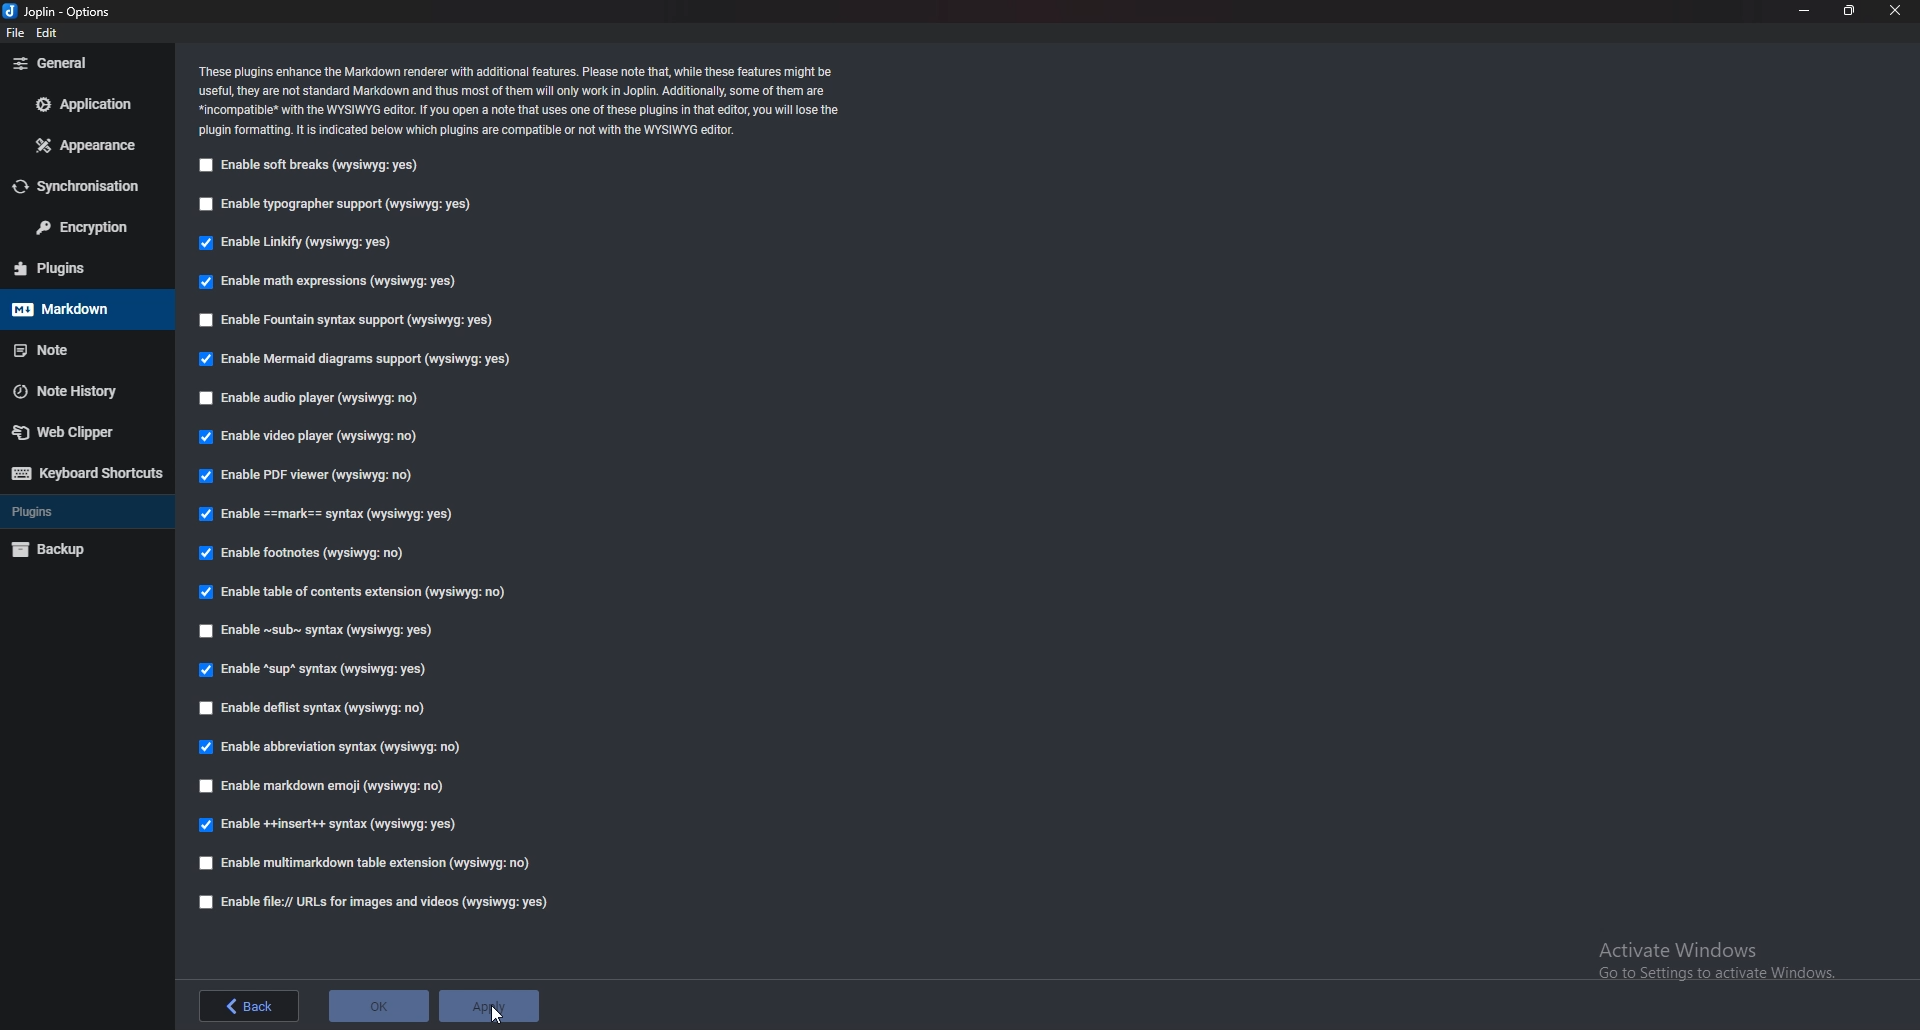 The width and height of the screenshot is (1920, 1030). What do you see at coordinates (249, 1008) in the screenshot?
I see `back` at bounding box center [249, 1008].